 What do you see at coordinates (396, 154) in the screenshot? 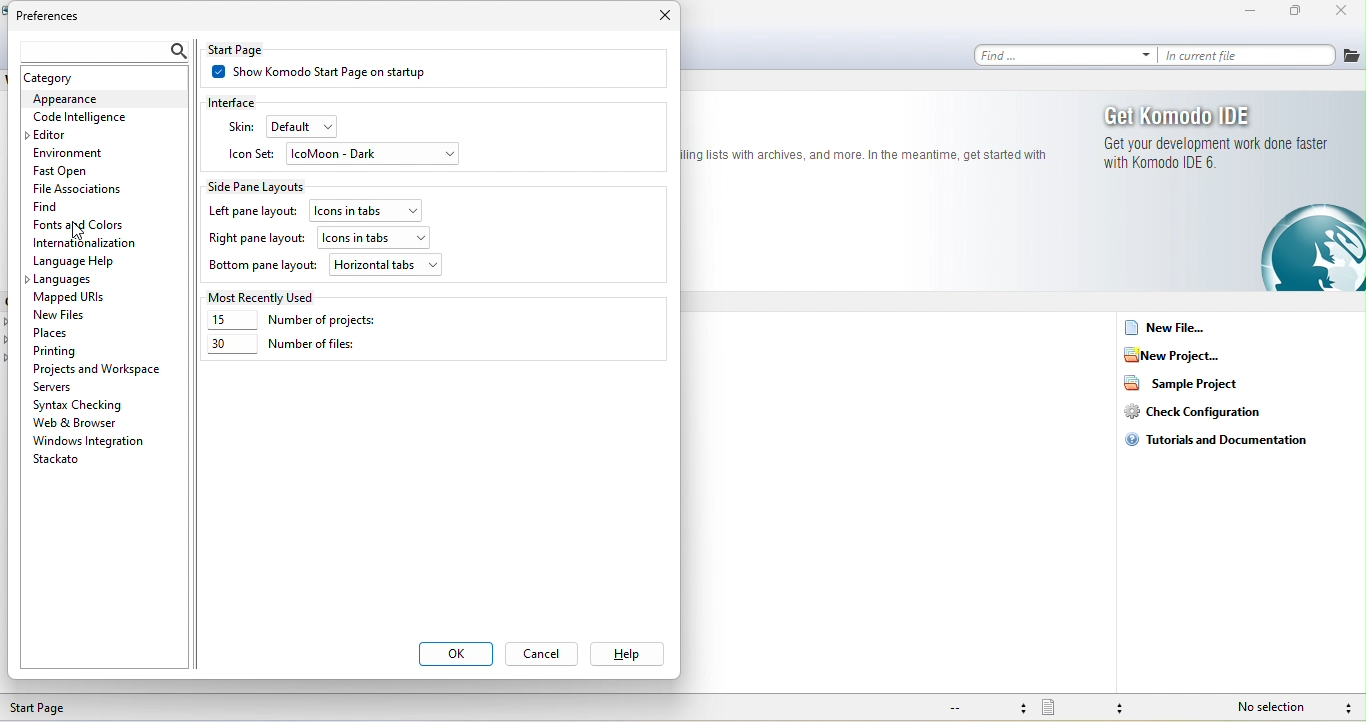
I see `icomoon-dark` at bounding box center [396, 154].